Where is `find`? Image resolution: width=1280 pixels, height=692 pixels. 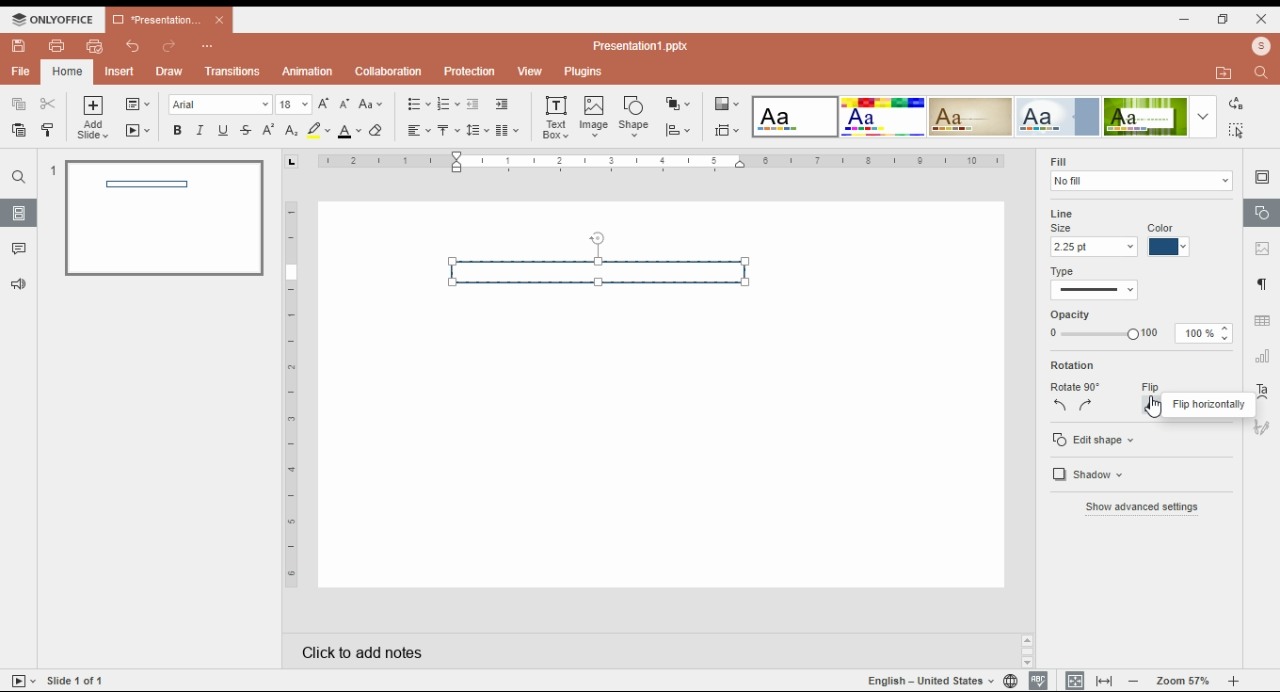
find is located at coordinates (1260, 74).